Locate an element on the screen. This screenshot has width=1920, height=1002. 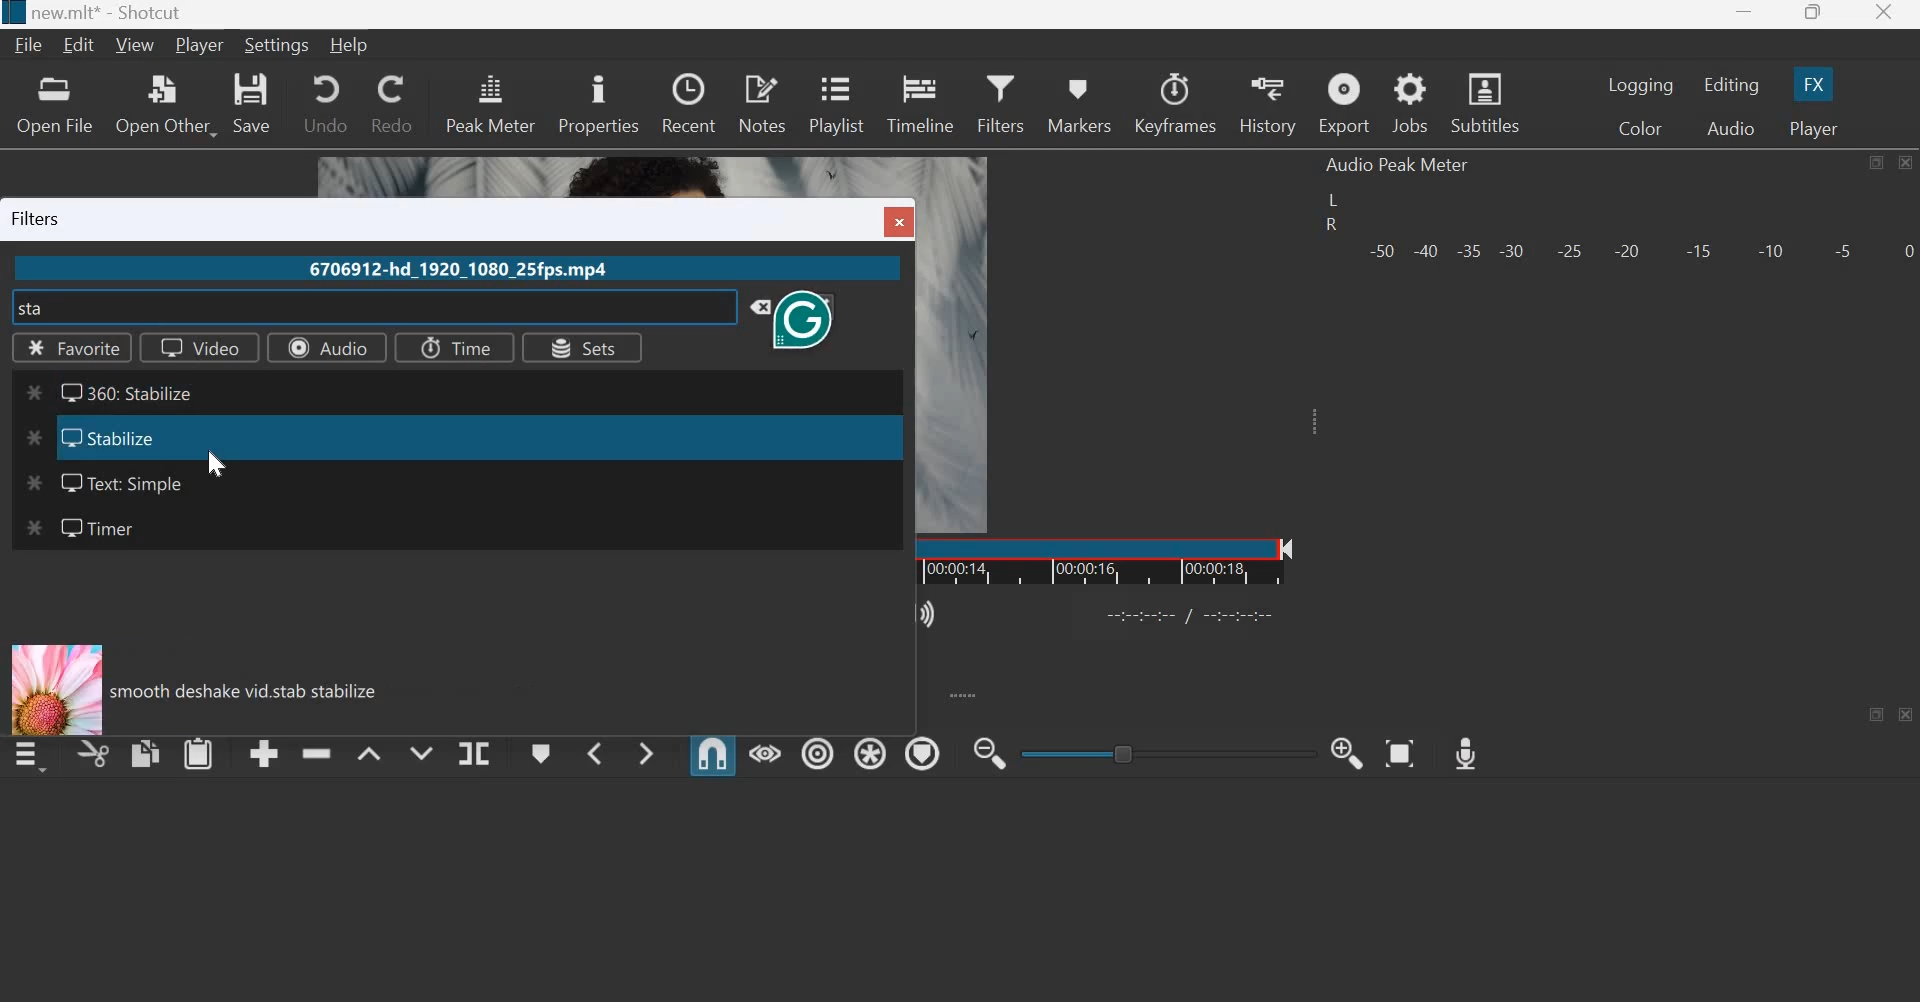
sets is located at coordinates (584, 348).